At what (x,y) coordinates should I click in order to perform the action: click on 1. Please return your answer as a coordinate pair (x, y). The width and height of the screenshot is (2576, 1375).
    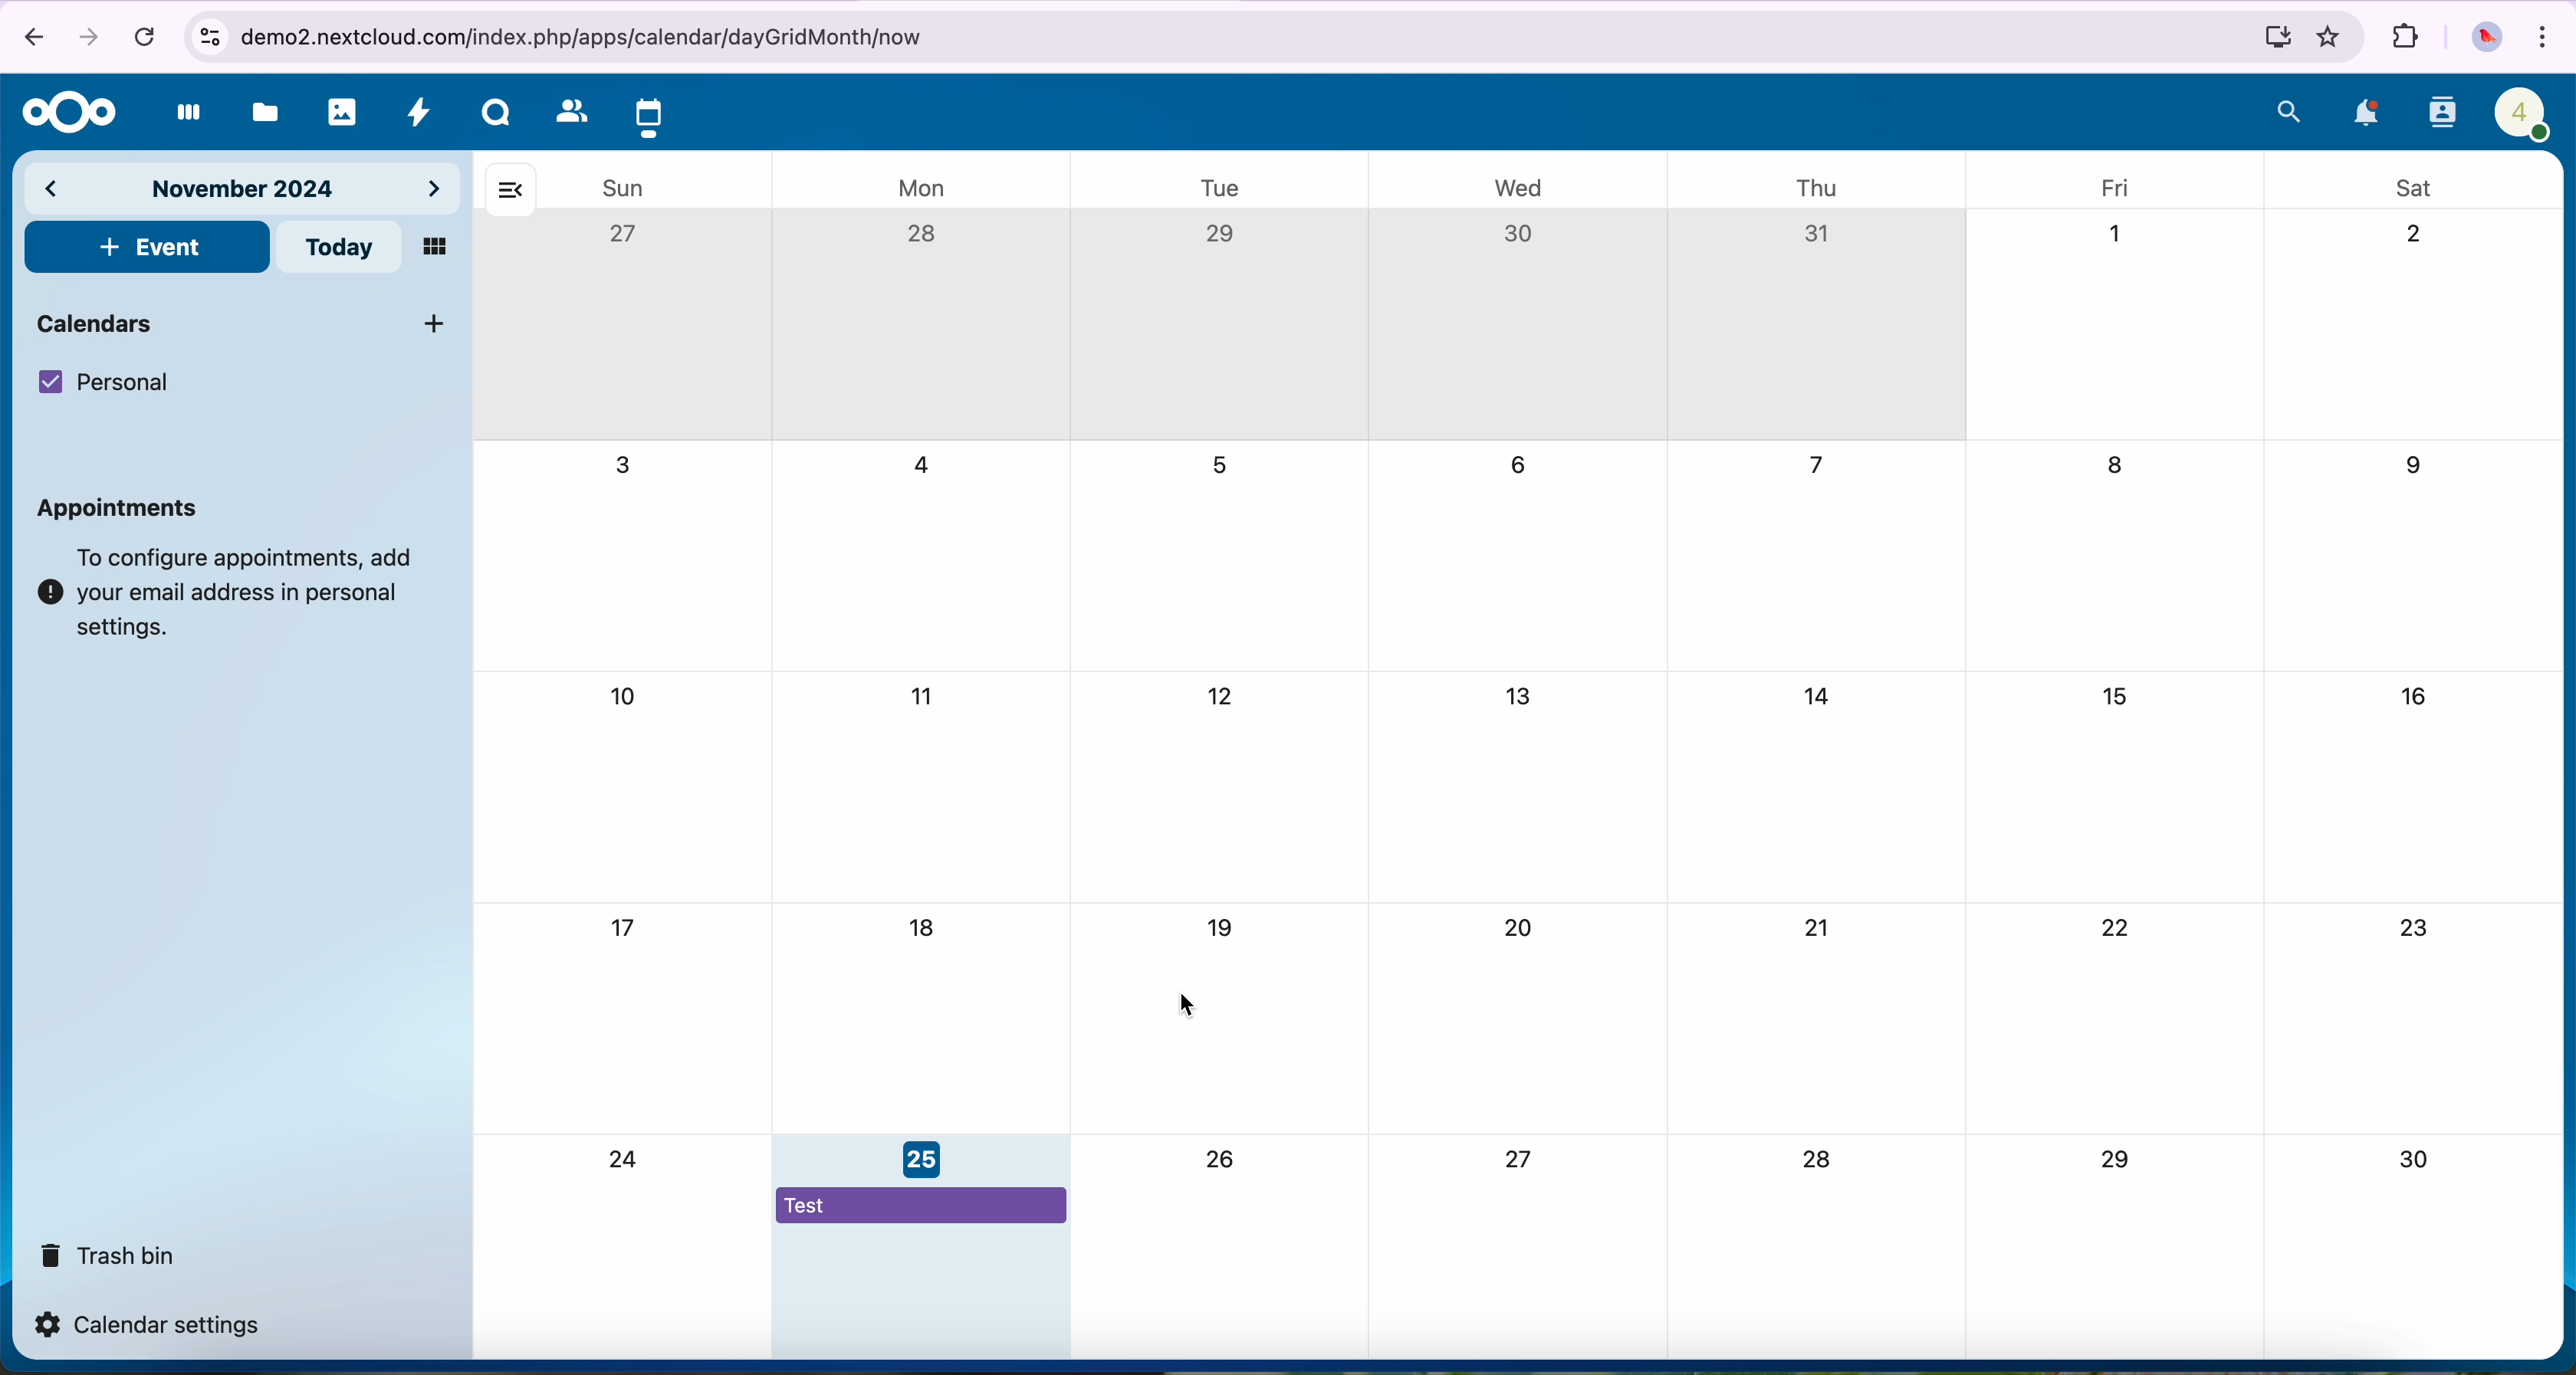
    Looking at the image, I should click on (2115, 234).